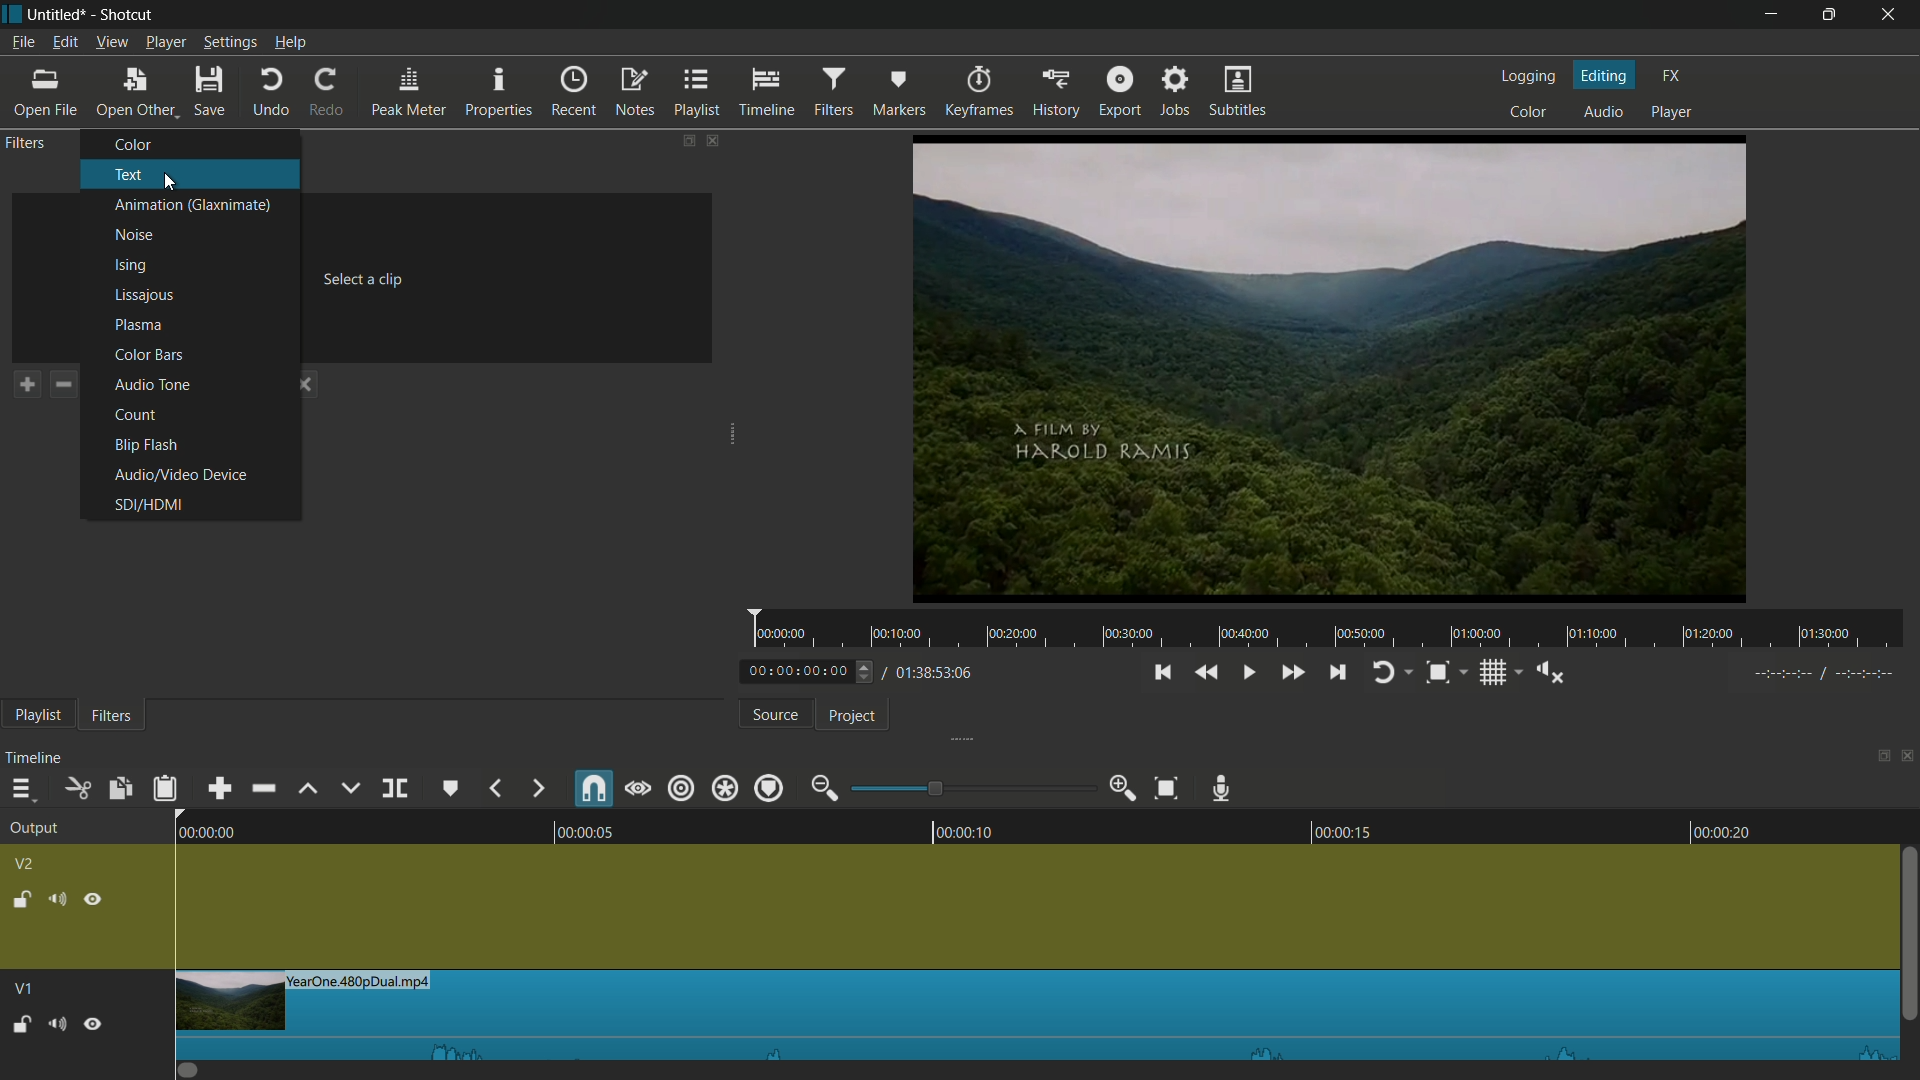  Describe the element at coordinates (1240, 94) in the screenshot. I see `subtitles` at that location.